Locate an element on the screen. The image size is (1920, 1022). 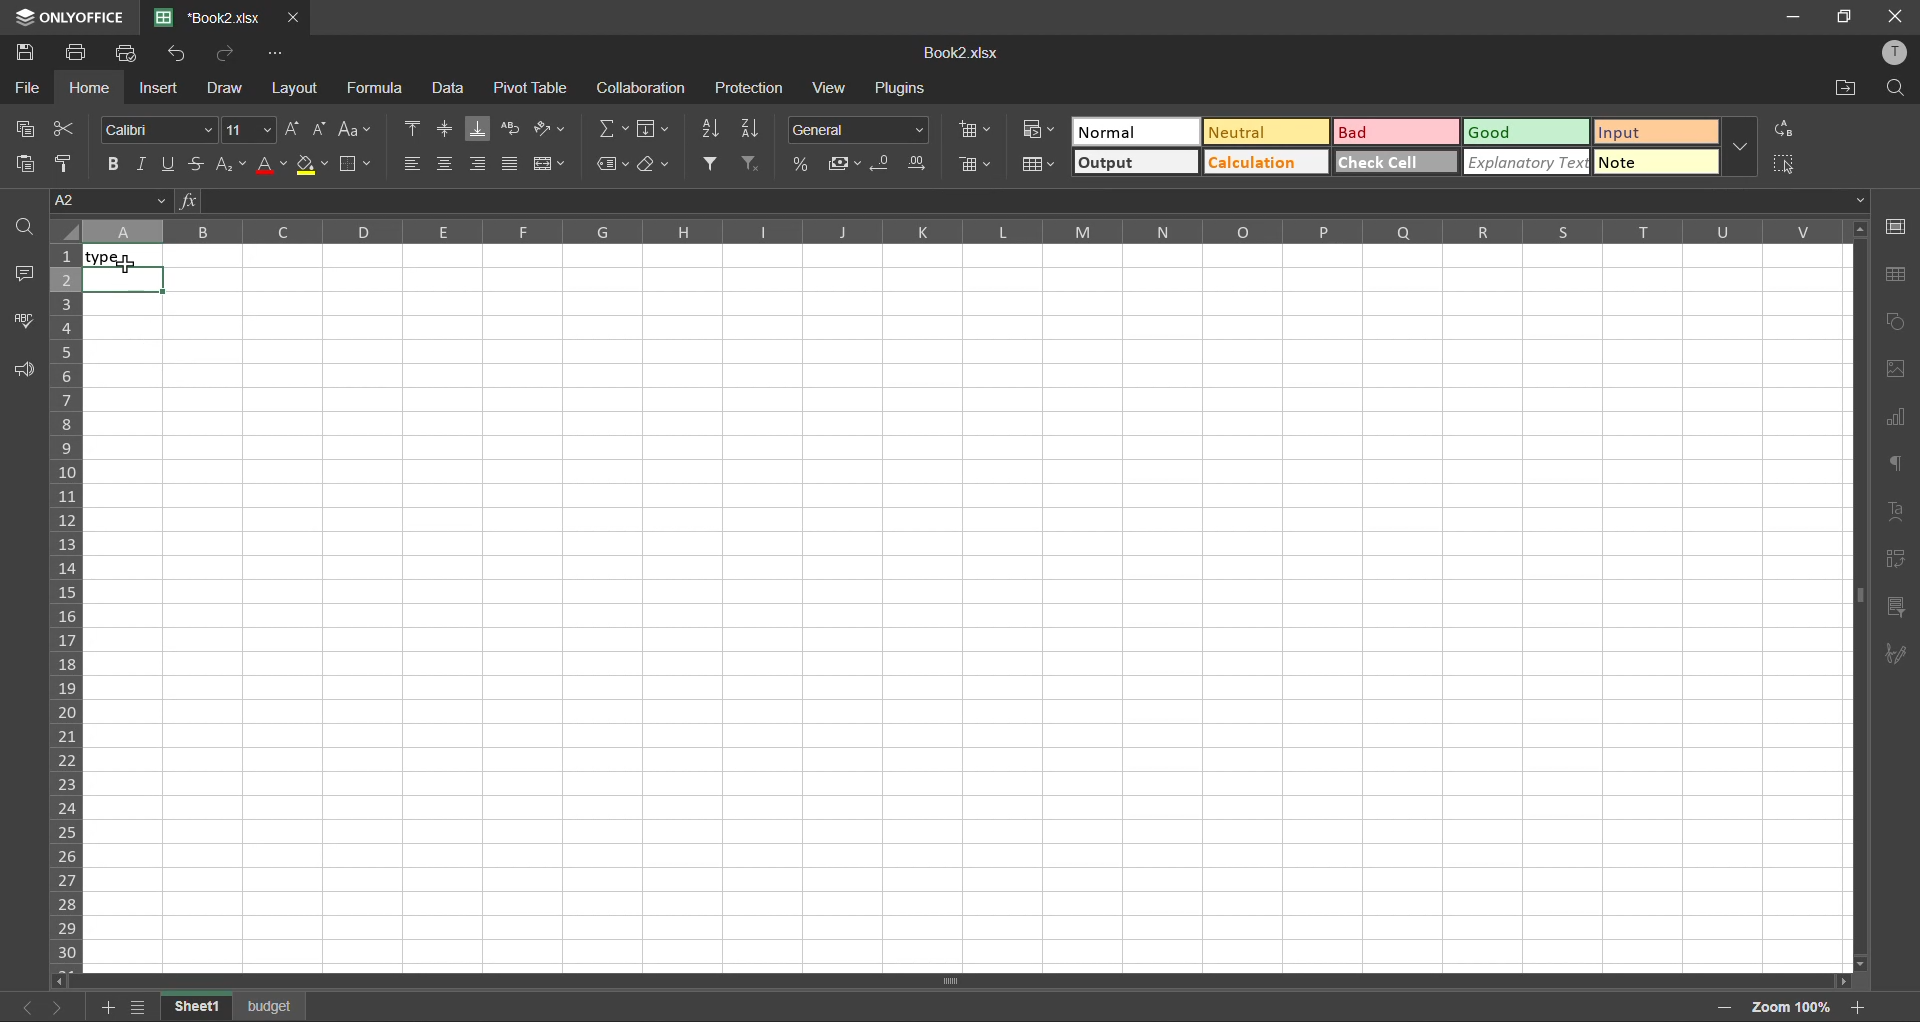
bold is located at coordinates (116, 162).